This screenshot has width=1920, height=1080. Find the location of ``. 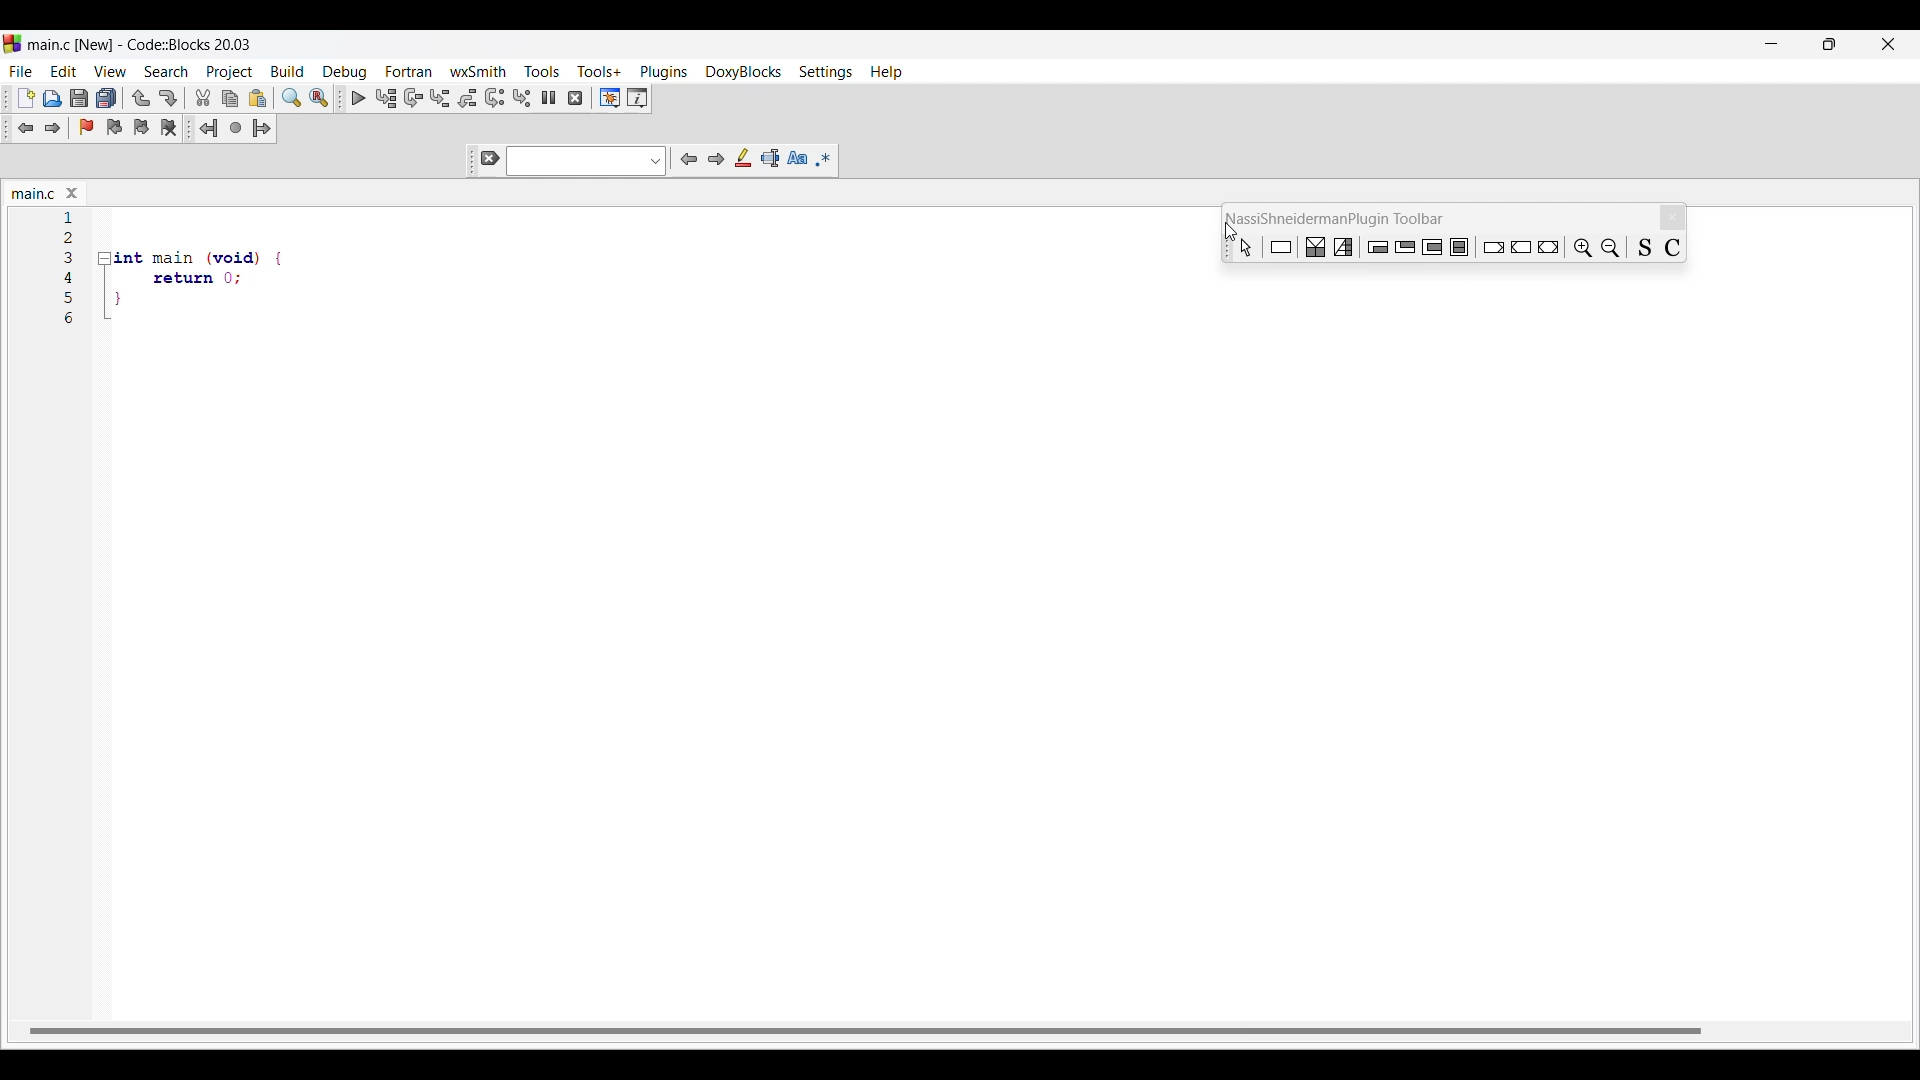

 is located at coordinates (182, 278).